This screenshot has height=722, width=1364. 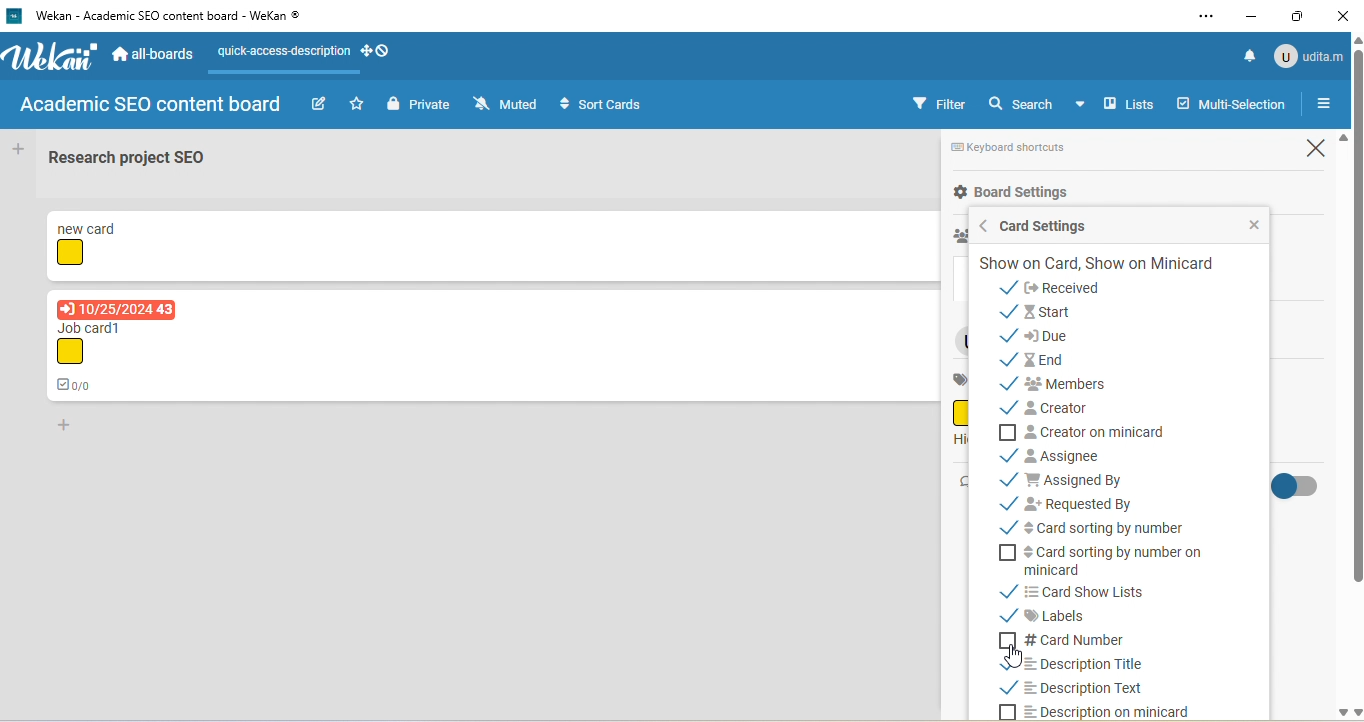 I want to click on end, so click(x=1037, y=361).